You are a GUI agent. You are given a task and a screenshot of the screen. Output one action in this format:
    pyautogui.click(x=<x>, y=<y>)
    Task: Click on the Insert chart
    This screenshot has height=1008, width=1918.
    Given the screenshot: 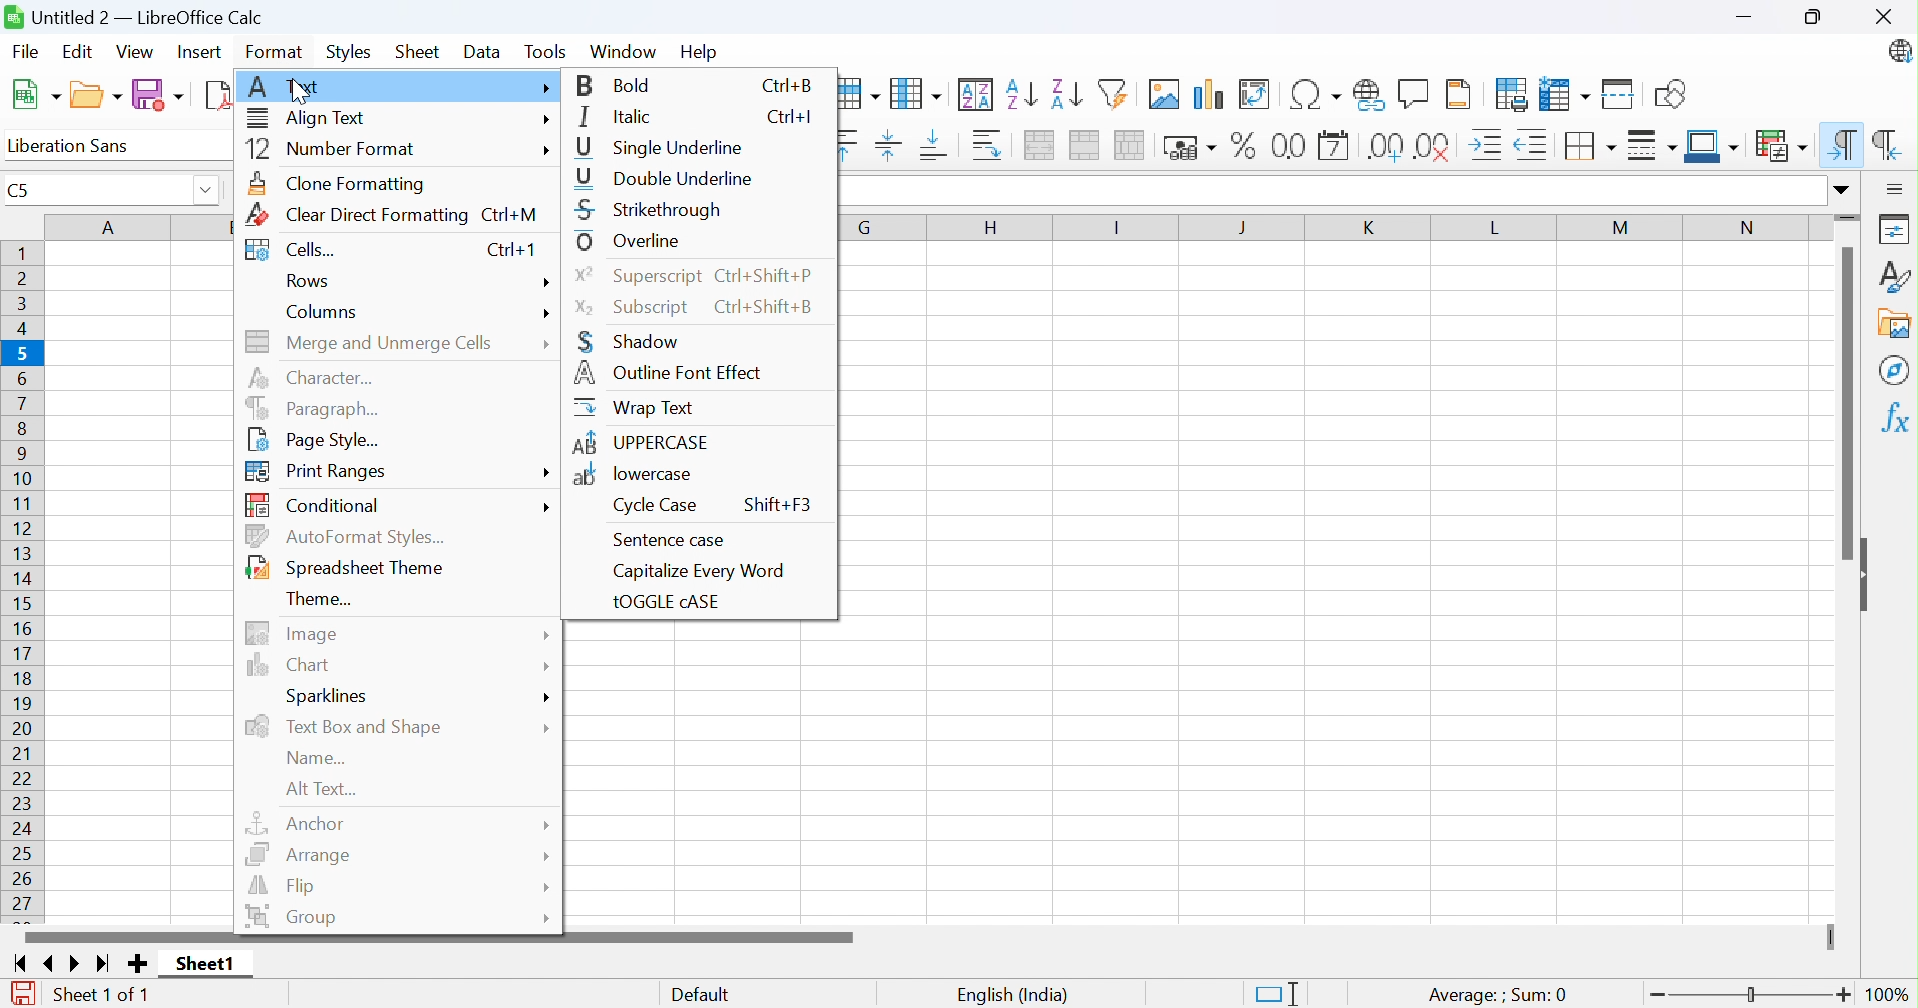 What is the action you would take?
    pyautogui.click(x=1210, y=94)
    